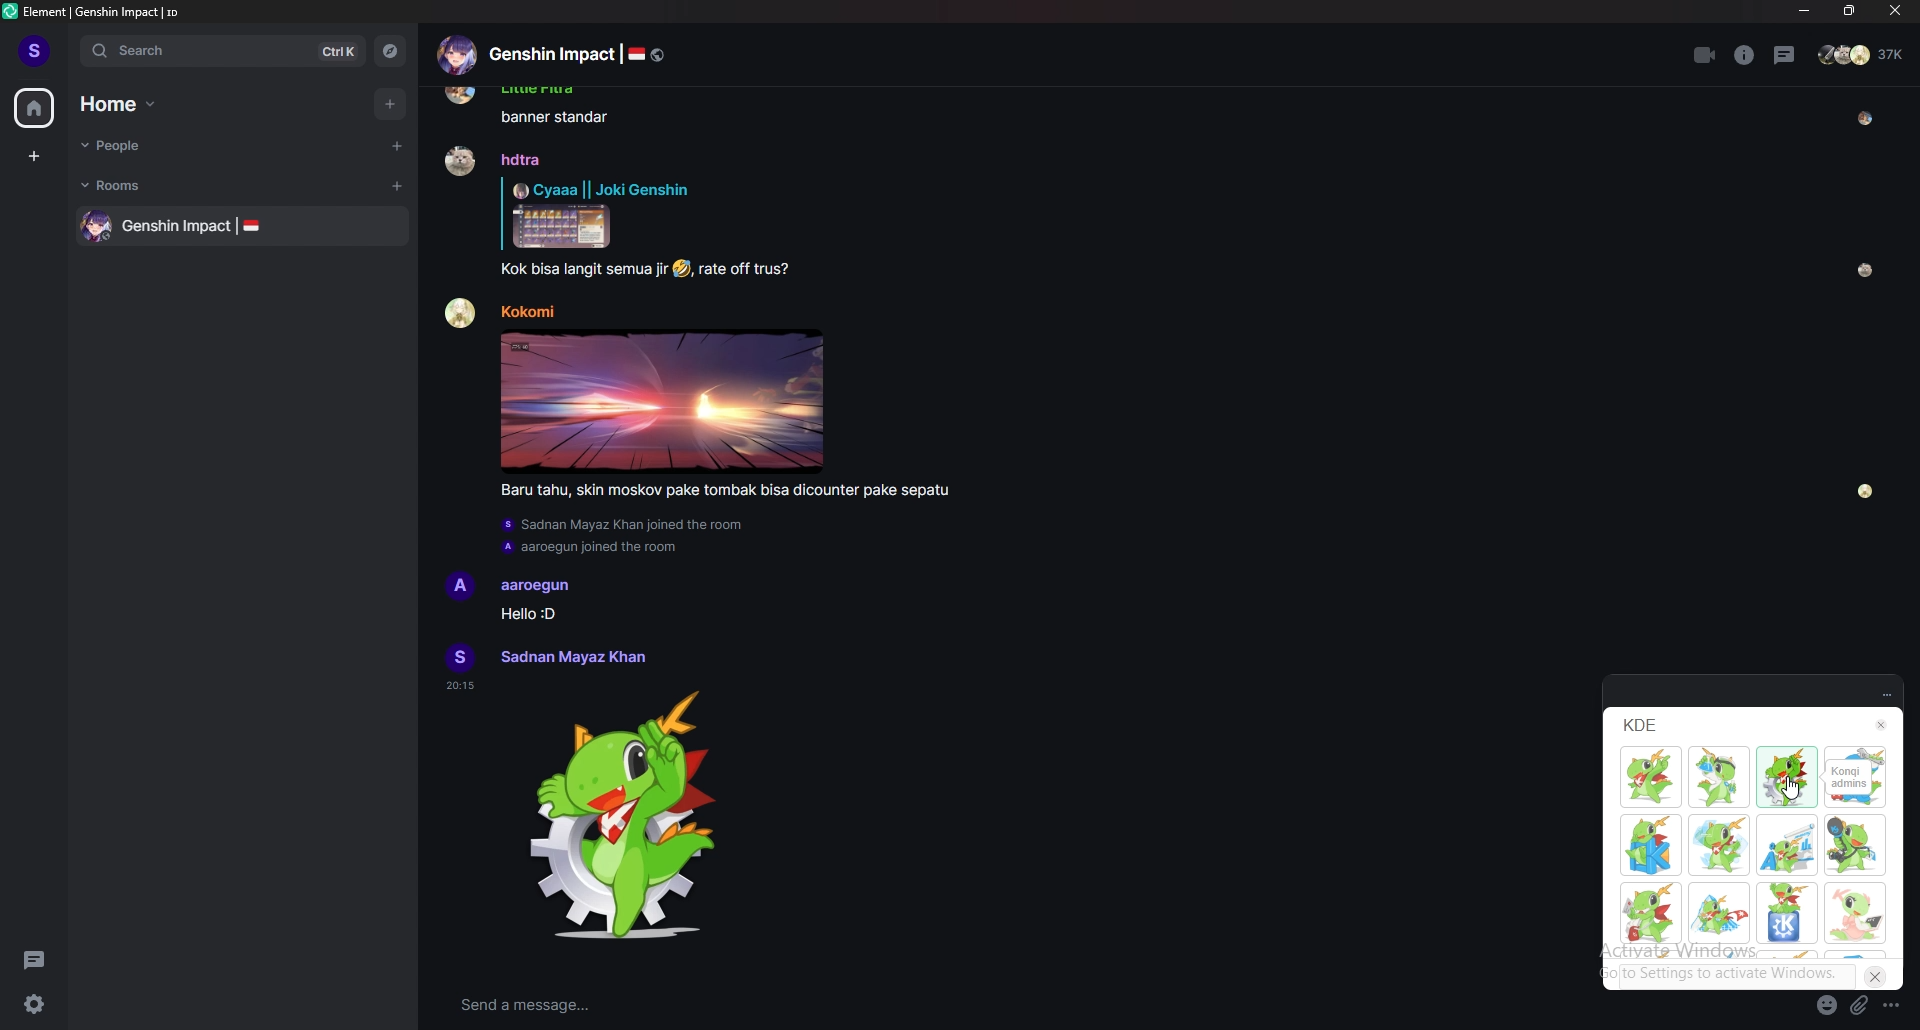 This screenshot has width=1920, height=1030. I want to click on Kongi konvergence, so click(1719, 845).